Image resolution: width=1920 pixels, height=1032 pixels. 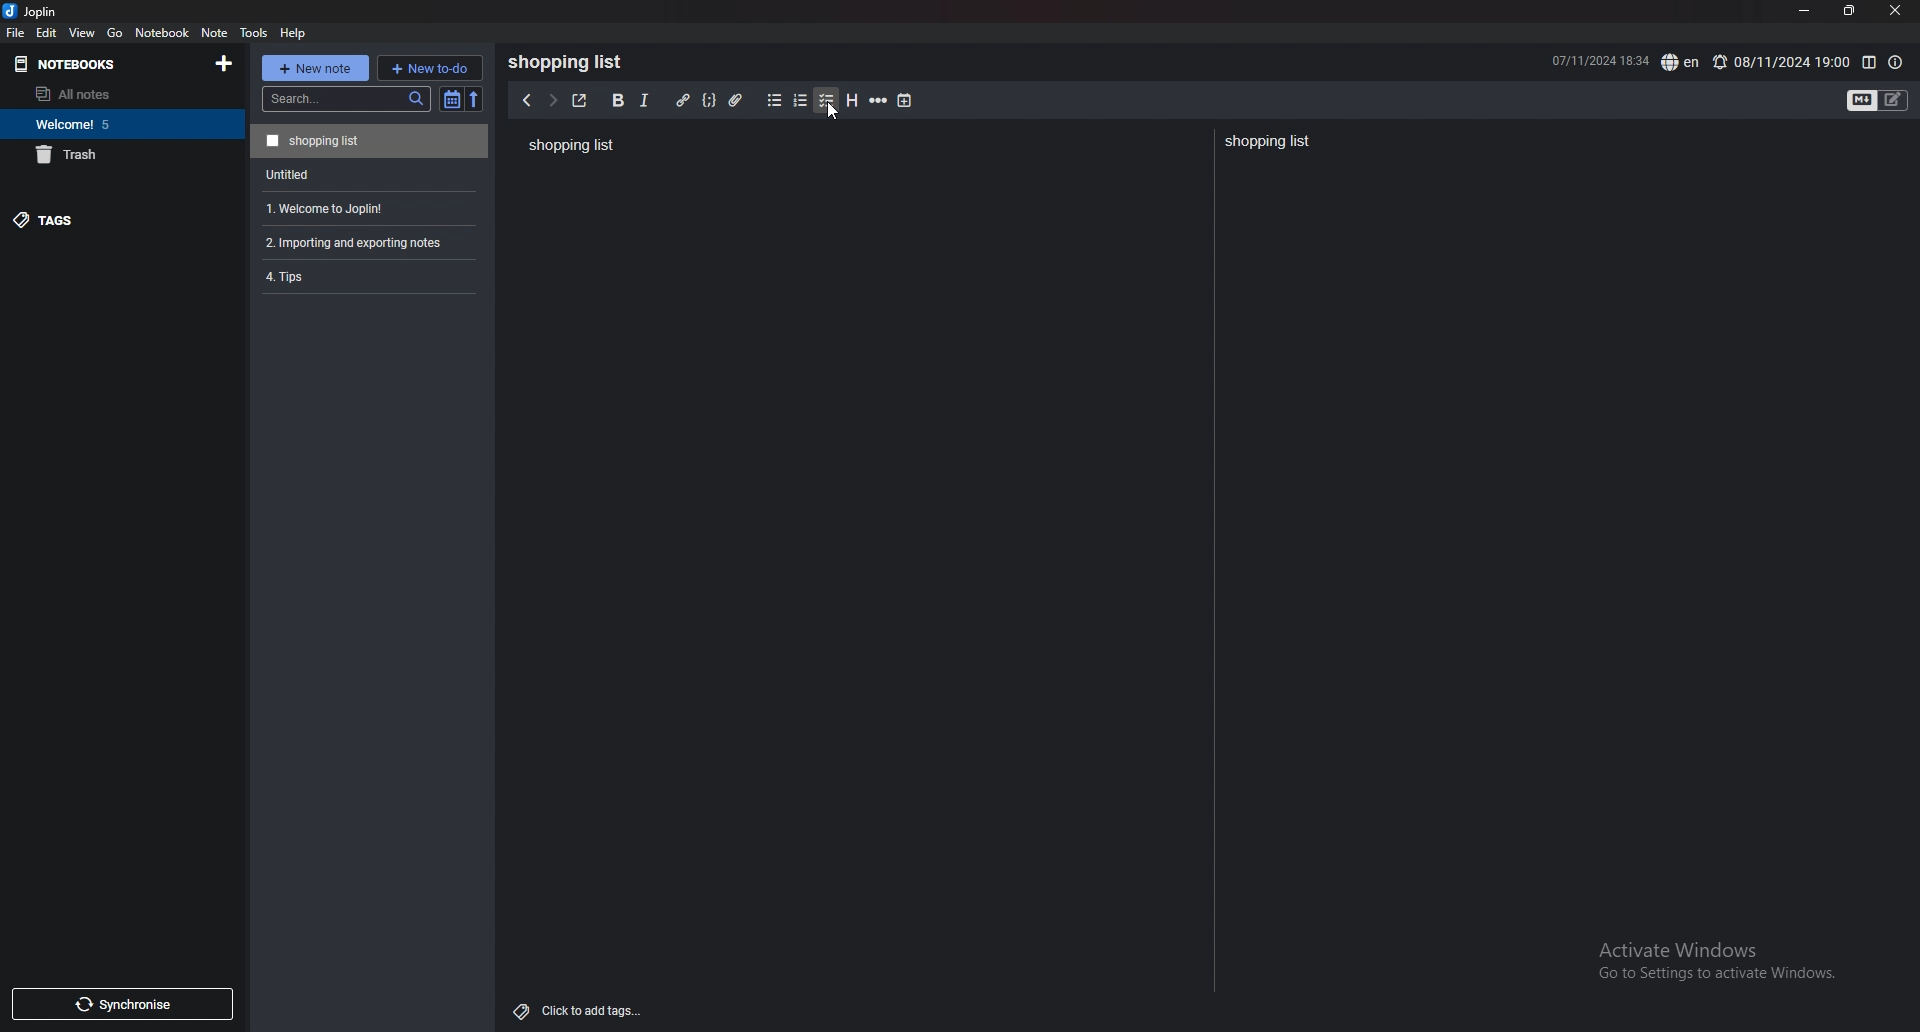 I want to click on Cursor, so click(x=830, y=112).